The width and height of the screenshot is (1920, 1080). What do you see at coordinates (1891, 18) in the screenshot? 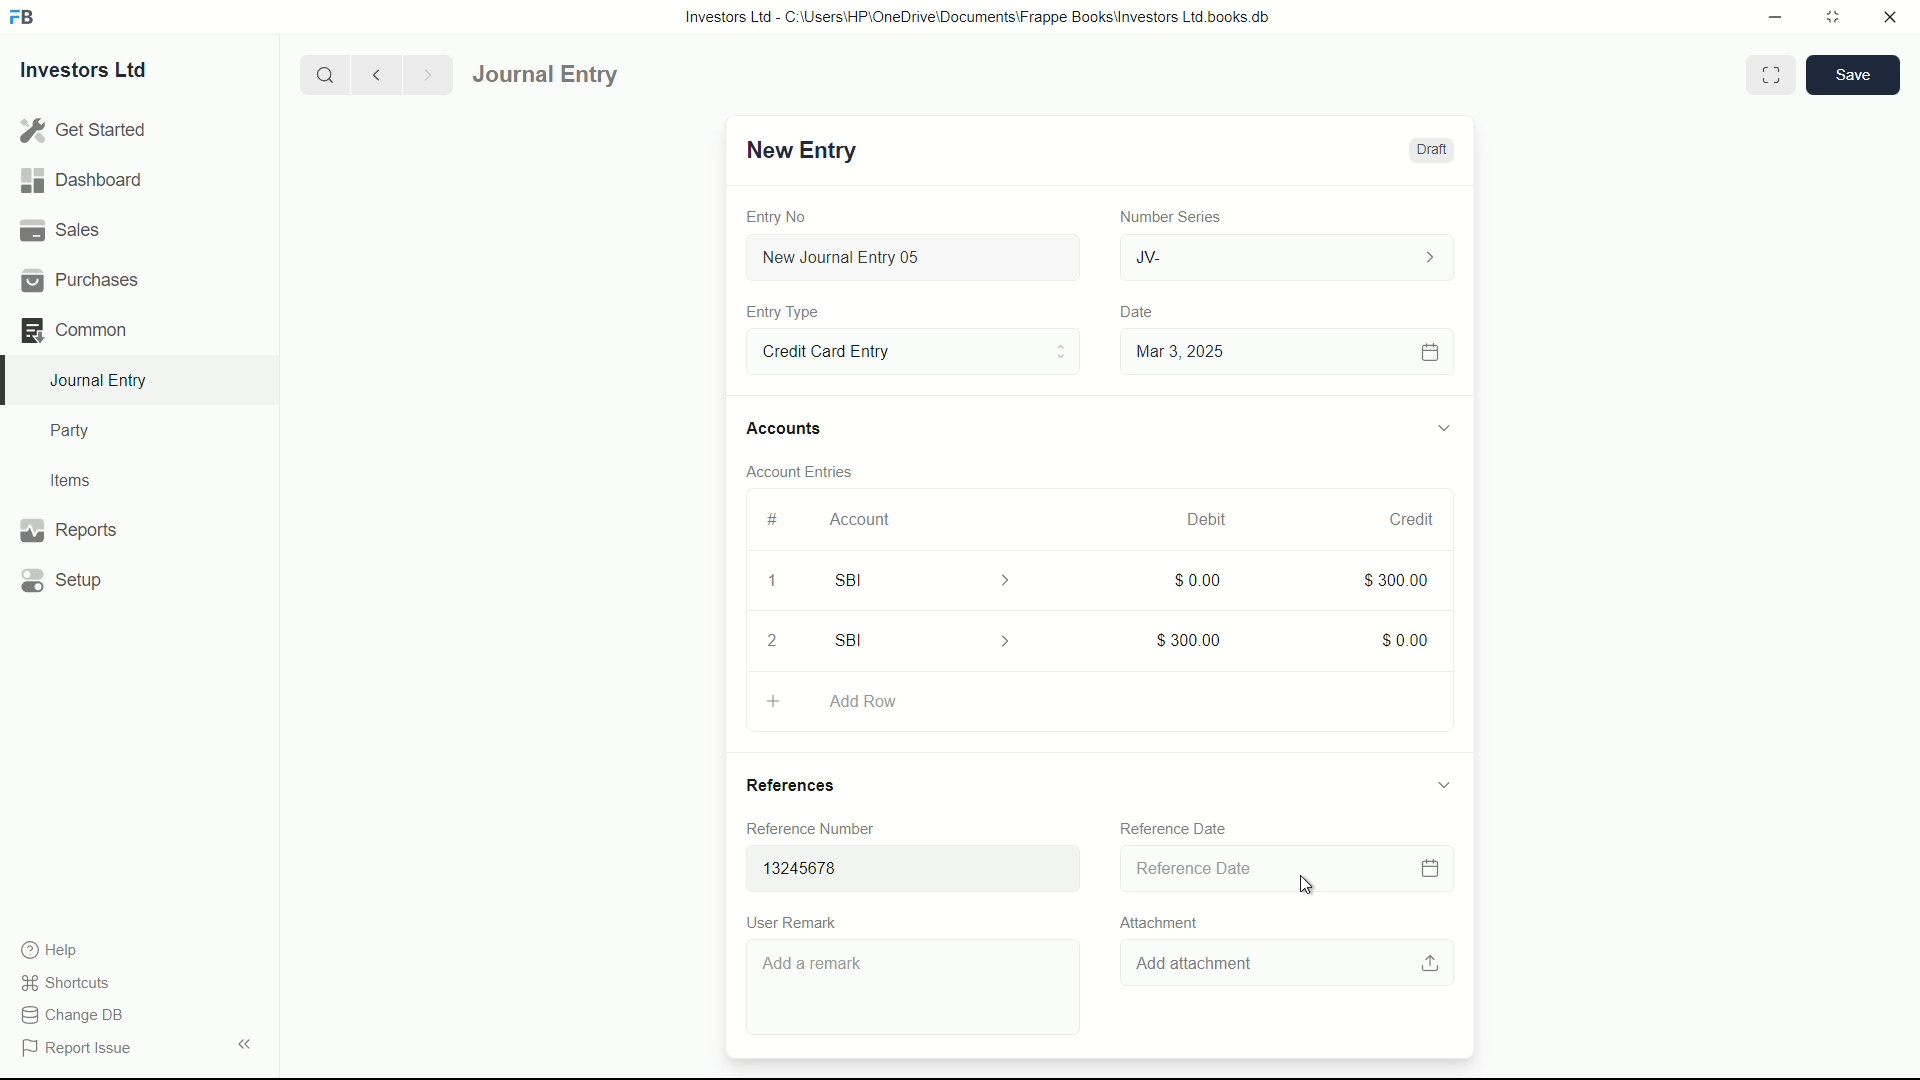
I see `close` at bounding box center [1891, 18].